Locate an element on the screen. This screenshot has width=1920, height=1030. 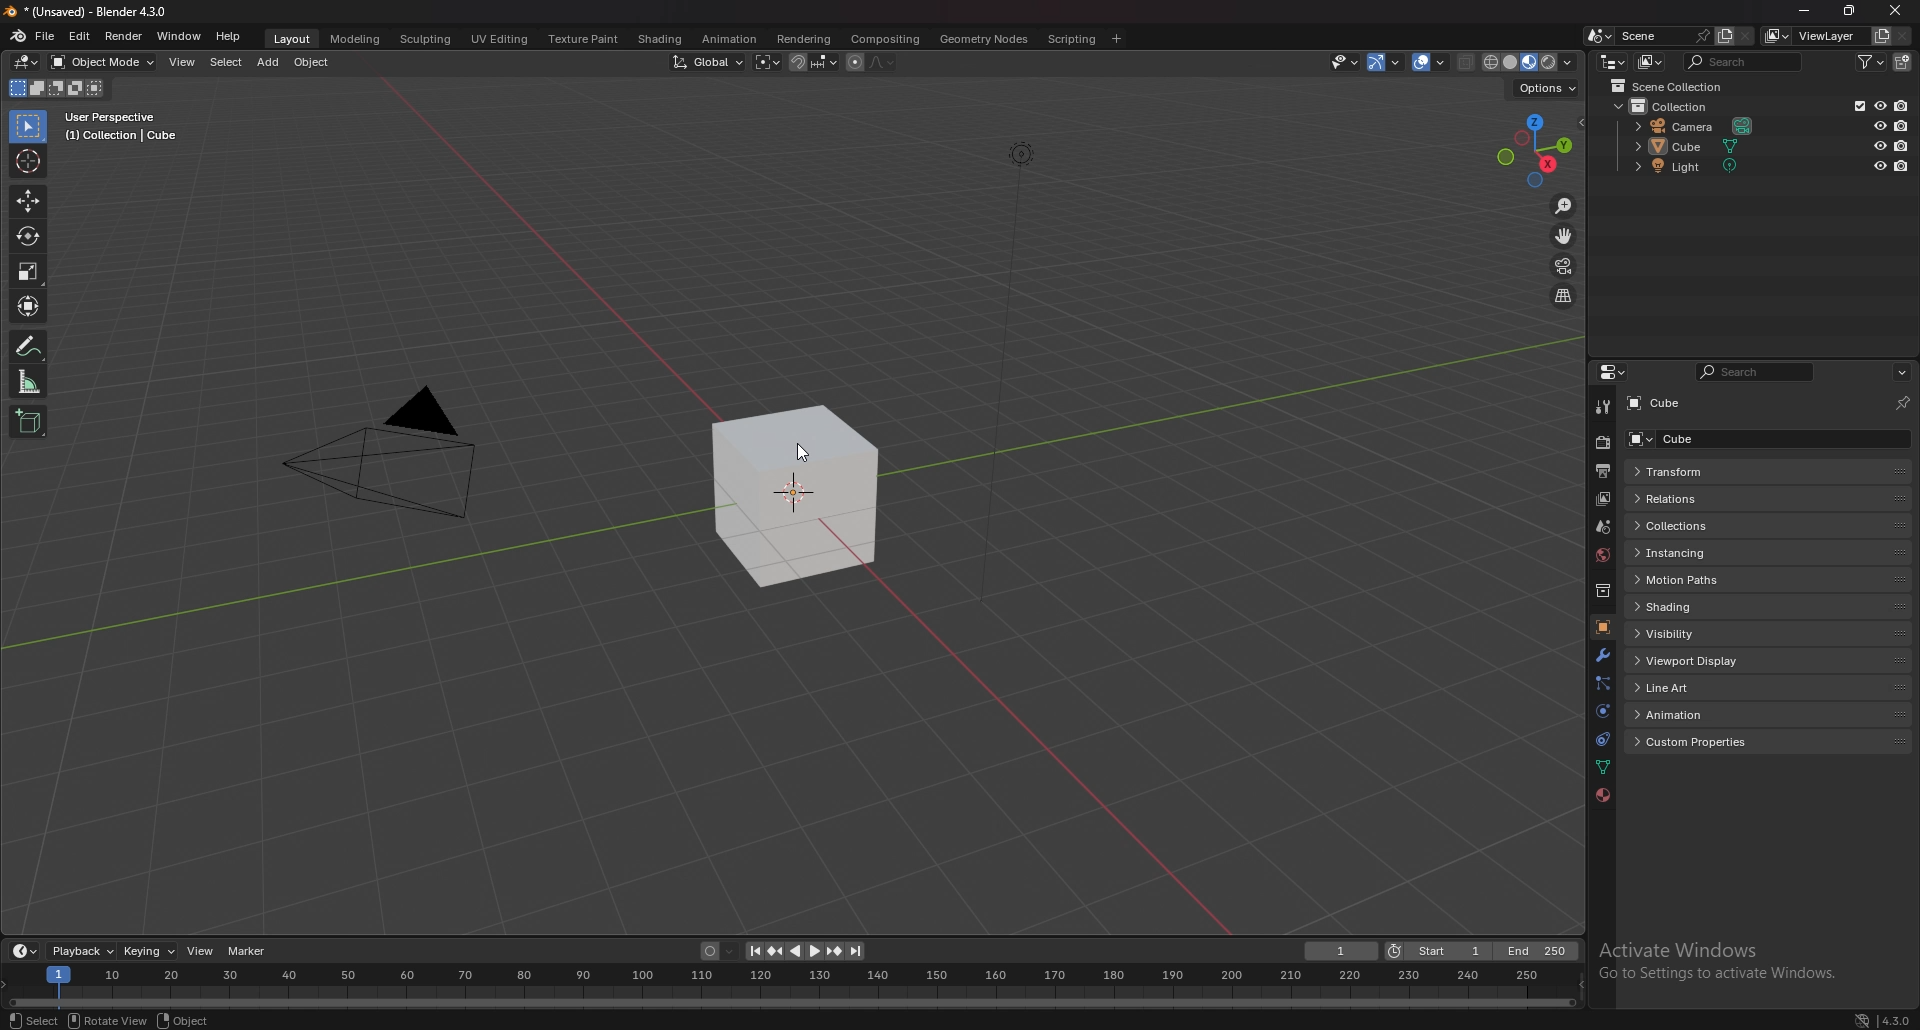
transform is located at coordinates (1694, 472).